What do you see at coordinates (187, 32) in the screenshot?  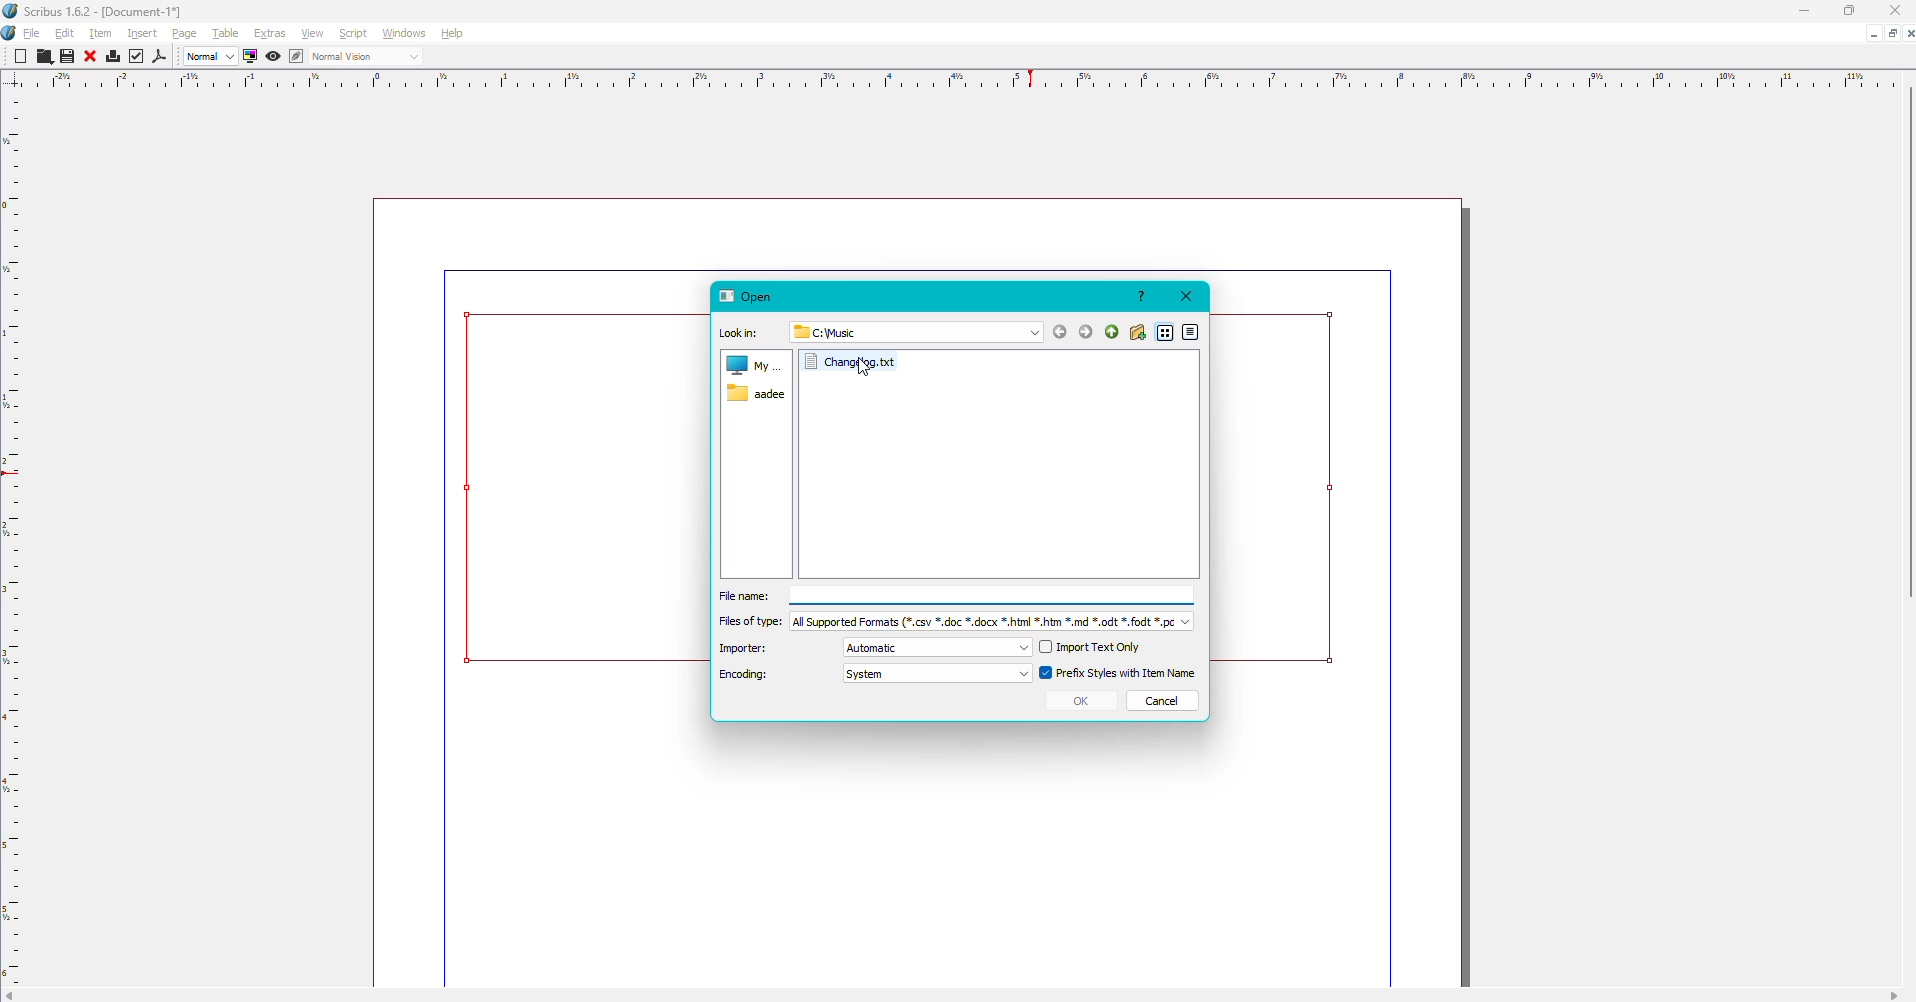 I see `Page` at bounding box center [187, 32].